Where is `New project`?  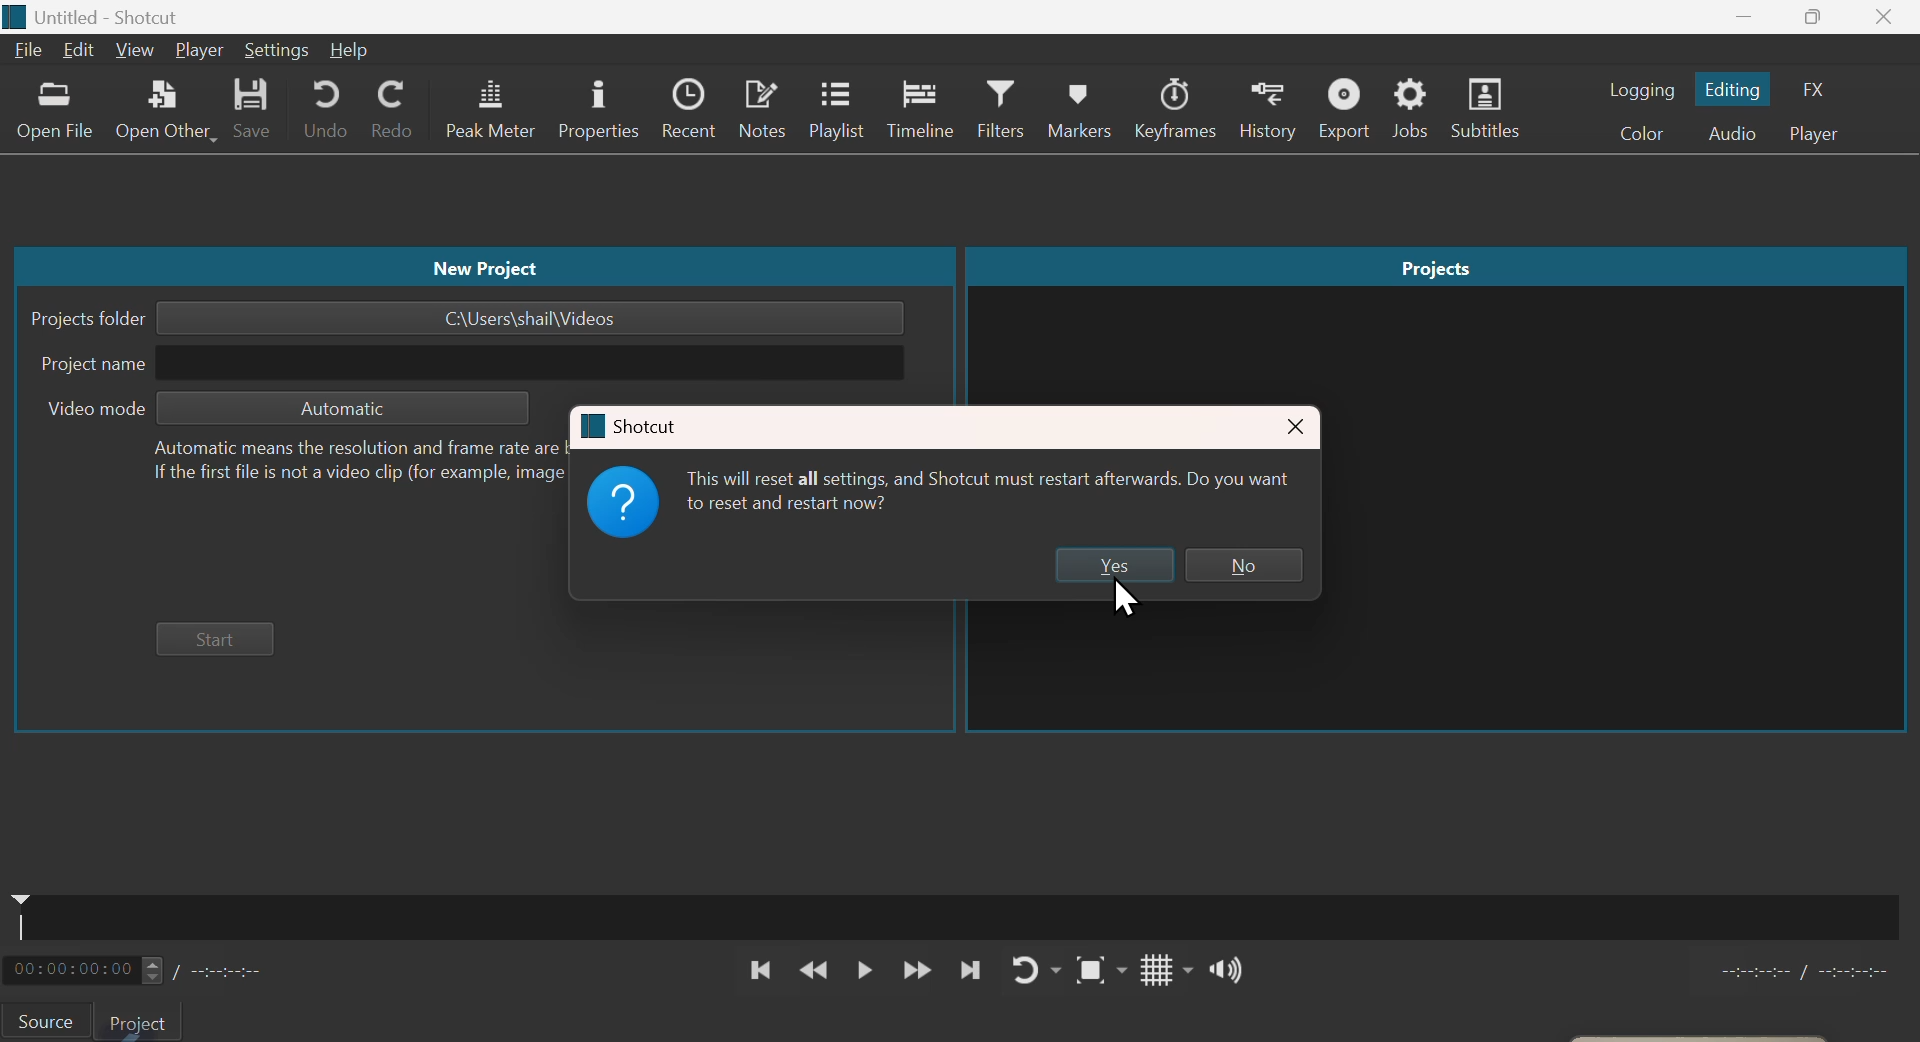
New project is located at coordinates (483, 266).